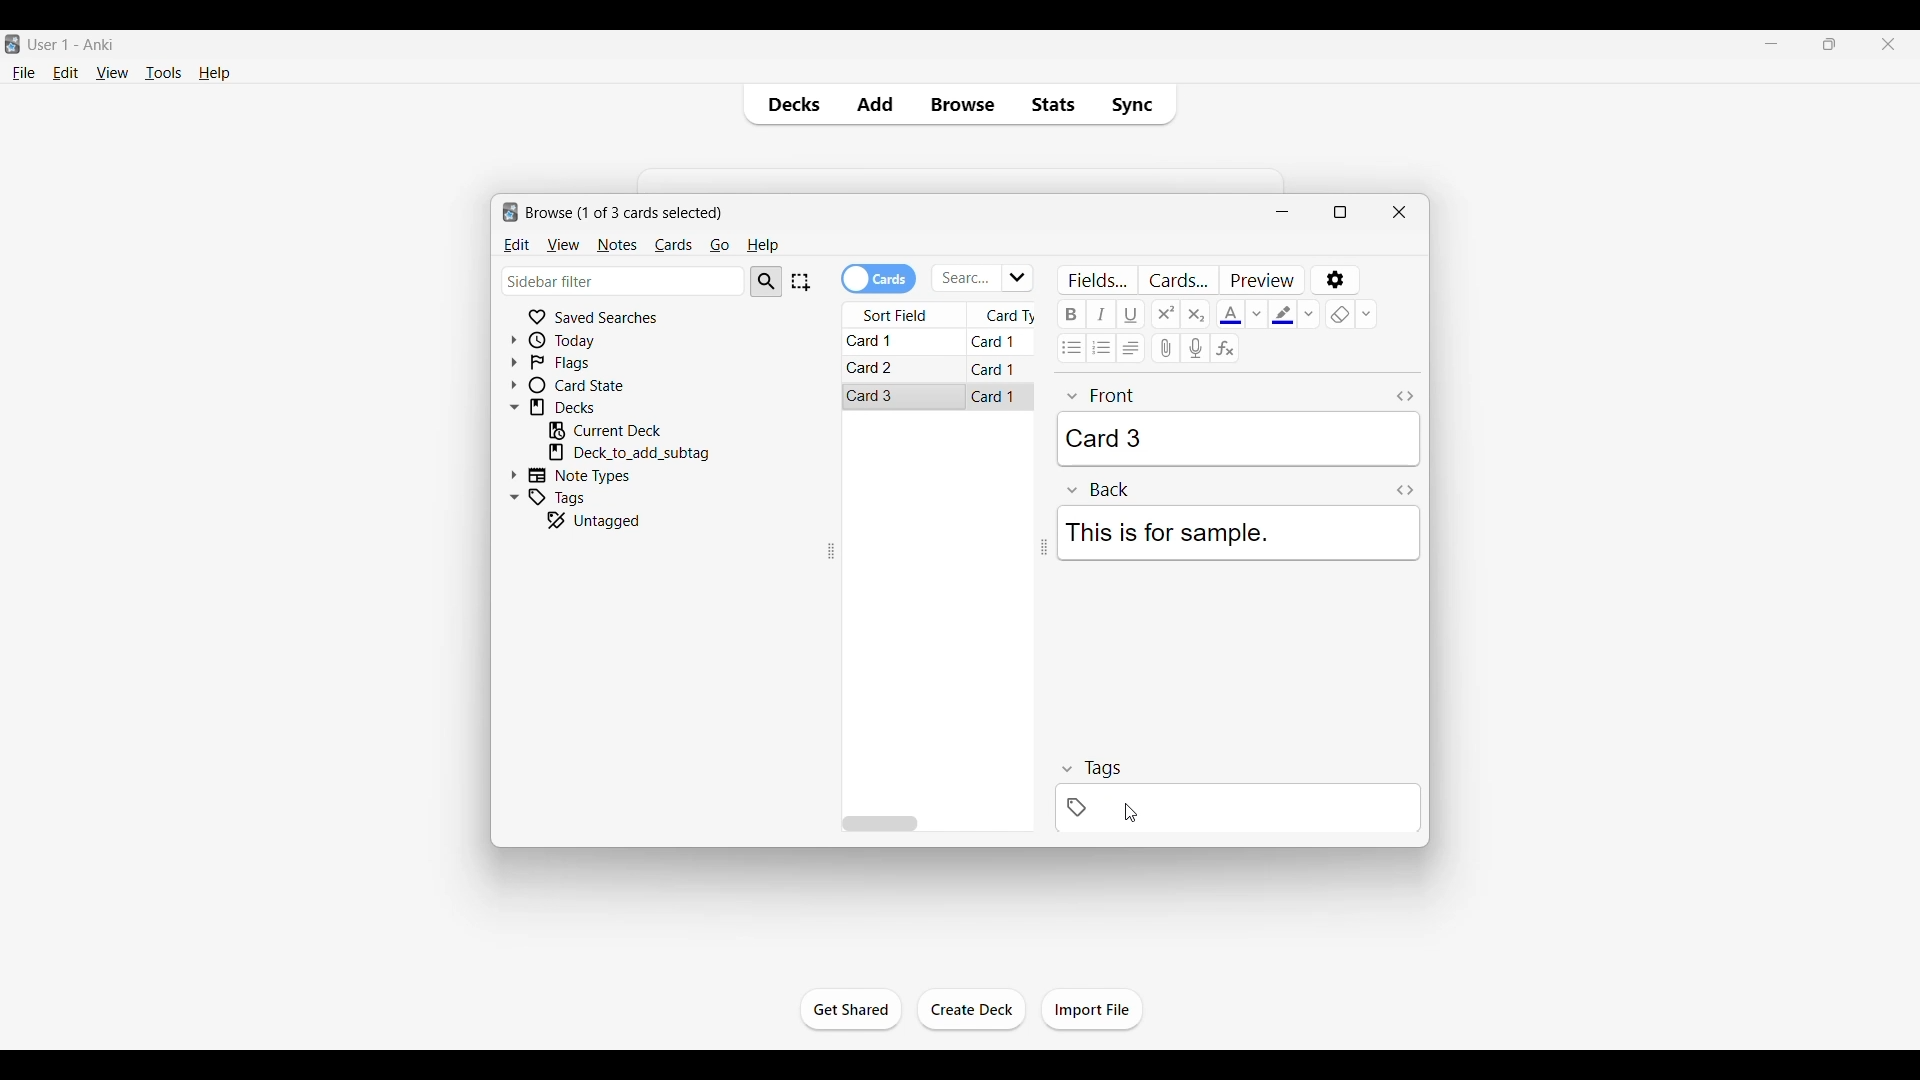 The height and width of the screenshot is (1080, 1920). Describe the element at coordinates (766, 282) in the screenshot. I see `Search` at that location.